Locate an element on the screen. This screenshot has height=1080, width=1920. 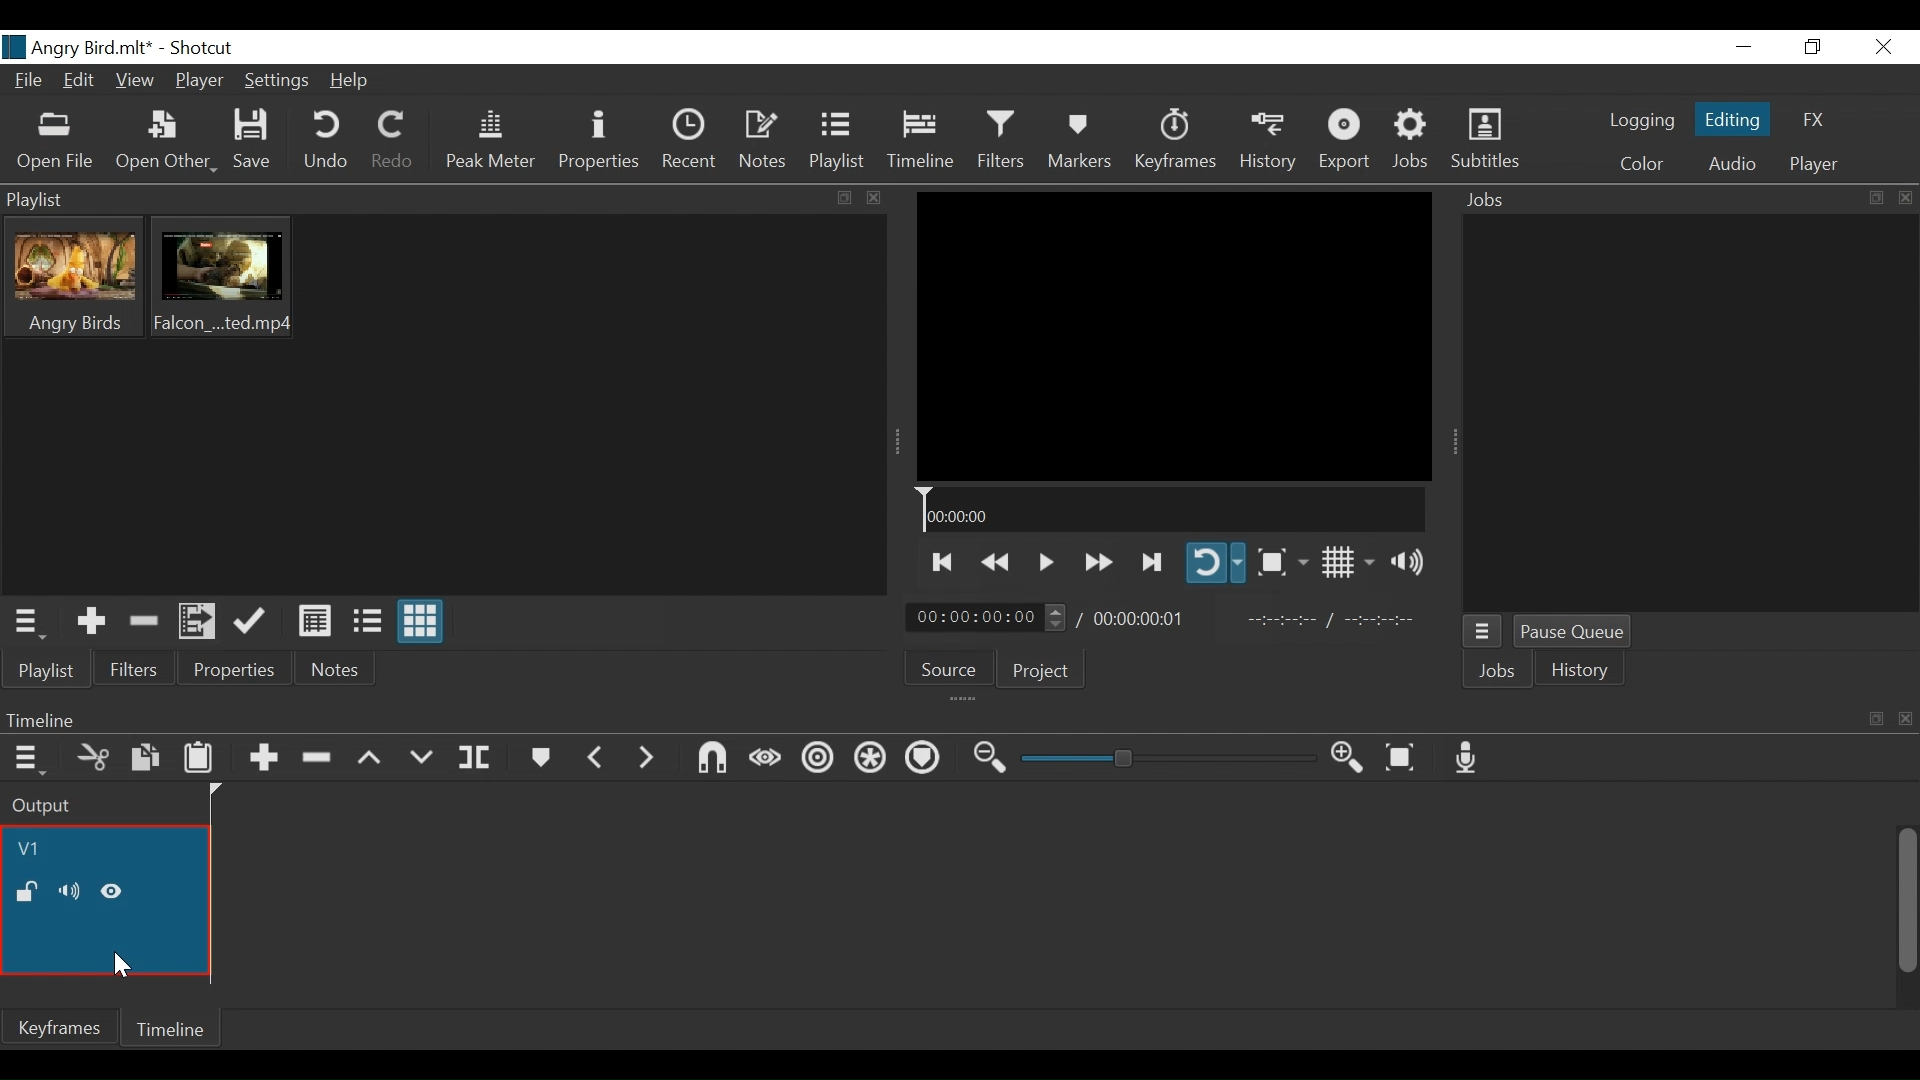
Jobs Panel is located at coordinates (1689, 415).